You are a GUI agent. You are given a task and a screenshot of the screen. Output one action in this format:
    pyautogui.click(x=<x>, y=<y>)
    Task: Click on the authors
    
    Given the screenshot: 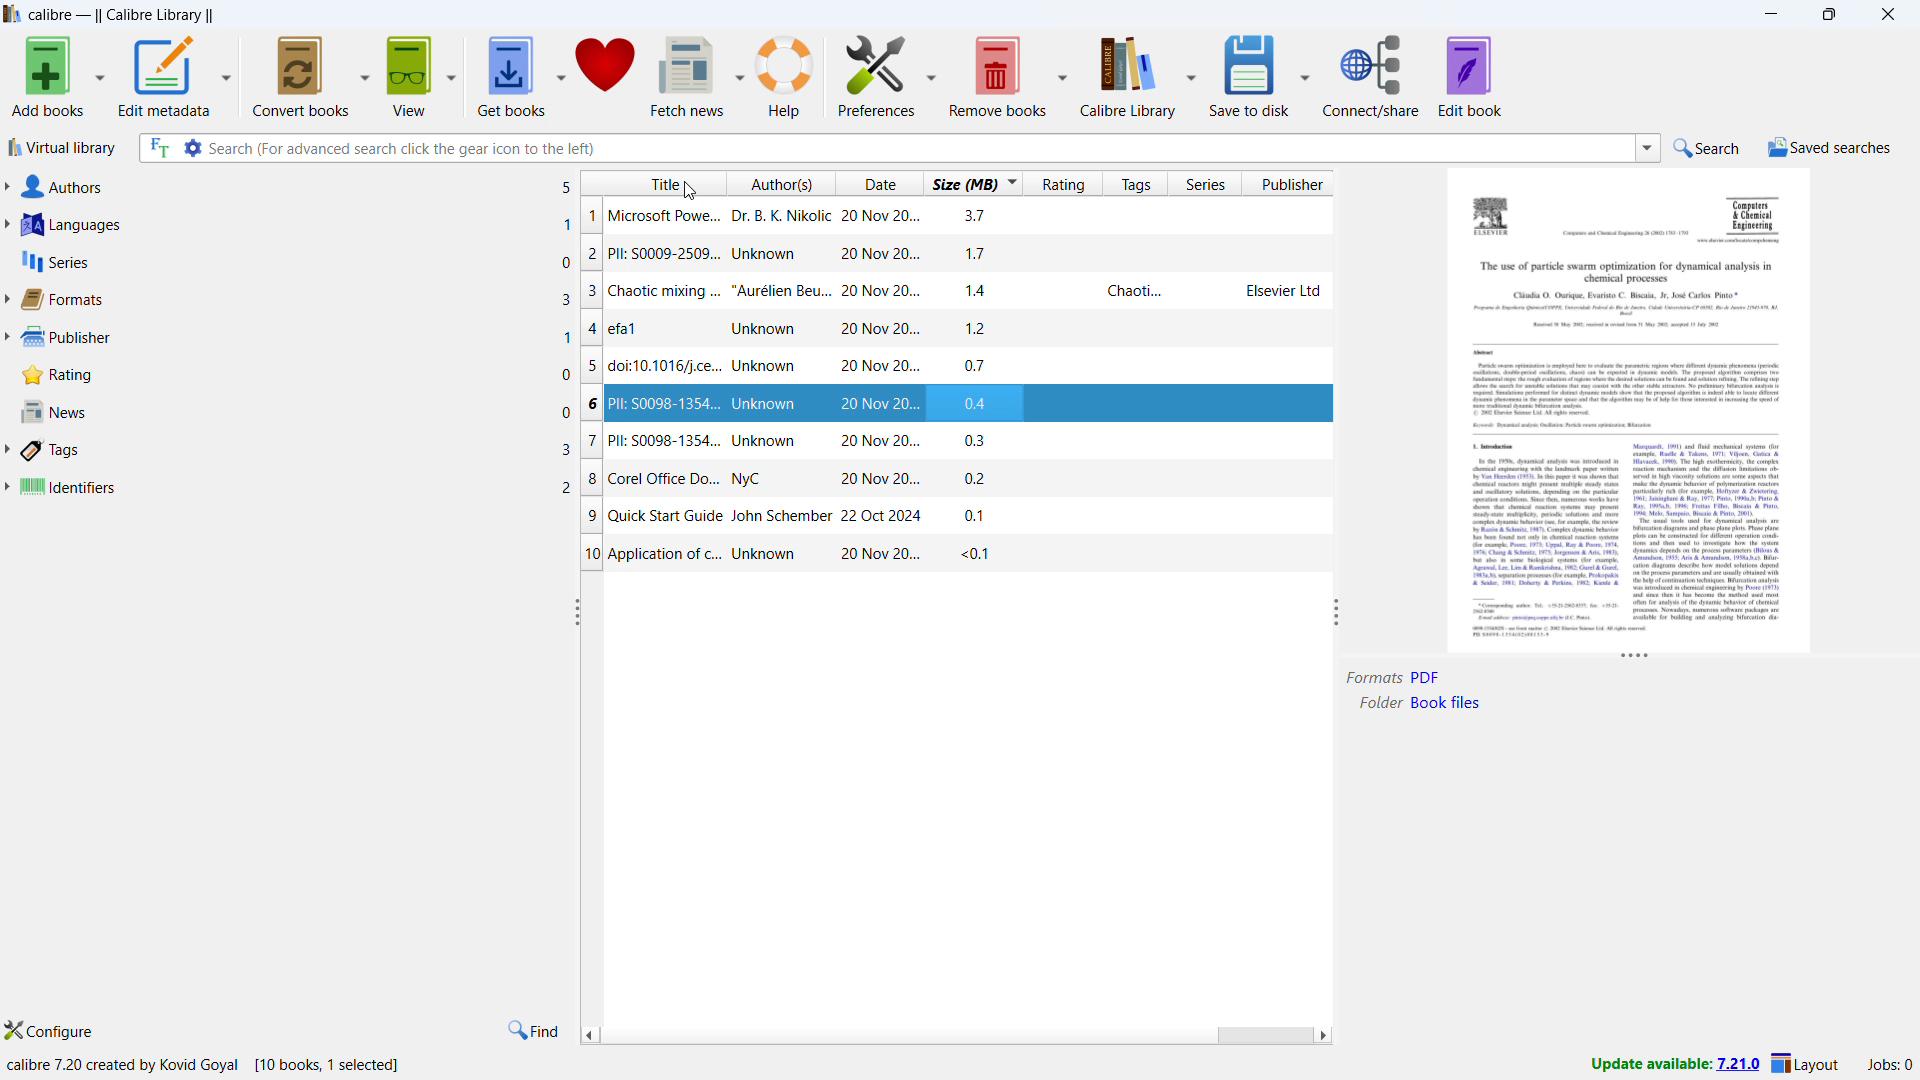 What is the action you would take?
    pyautogui.click(x=297, y=187)
    